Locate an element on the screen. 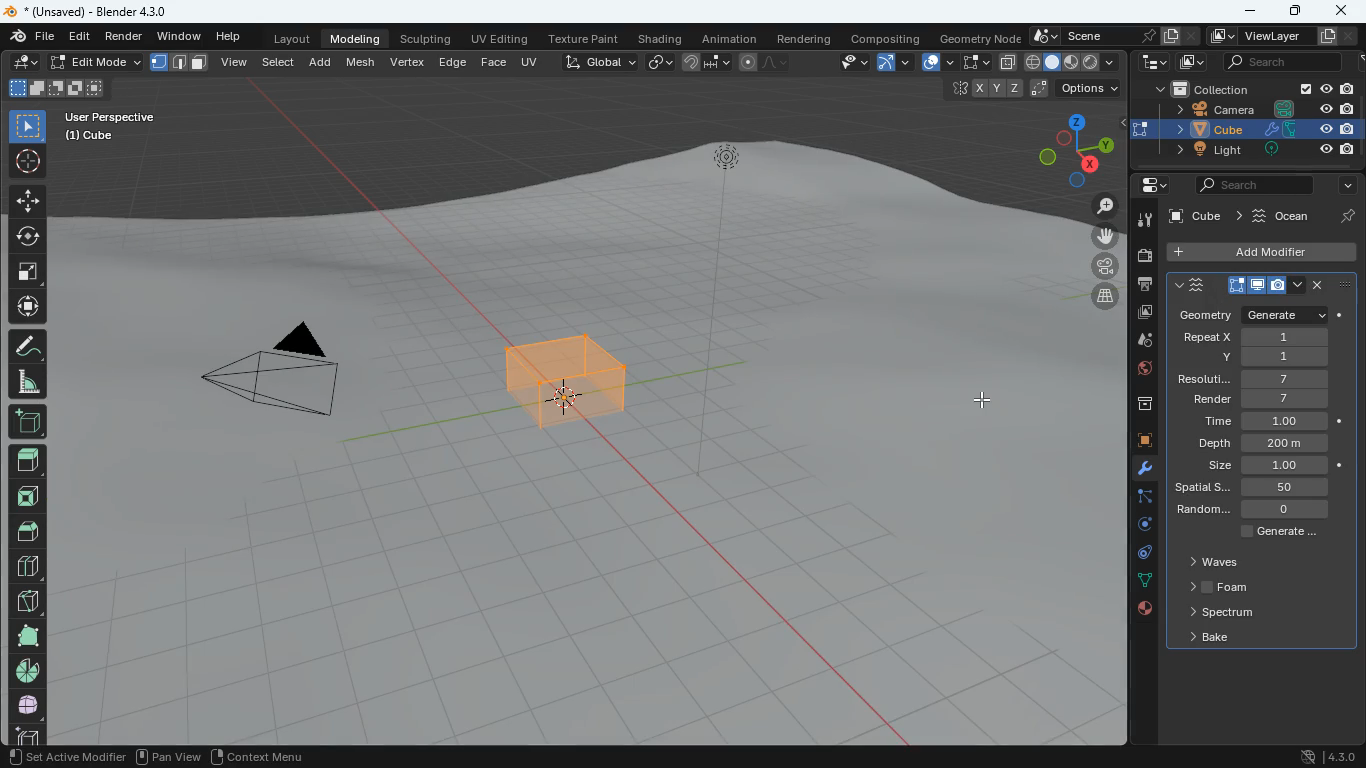  arc is located at coordinates (892, 64).